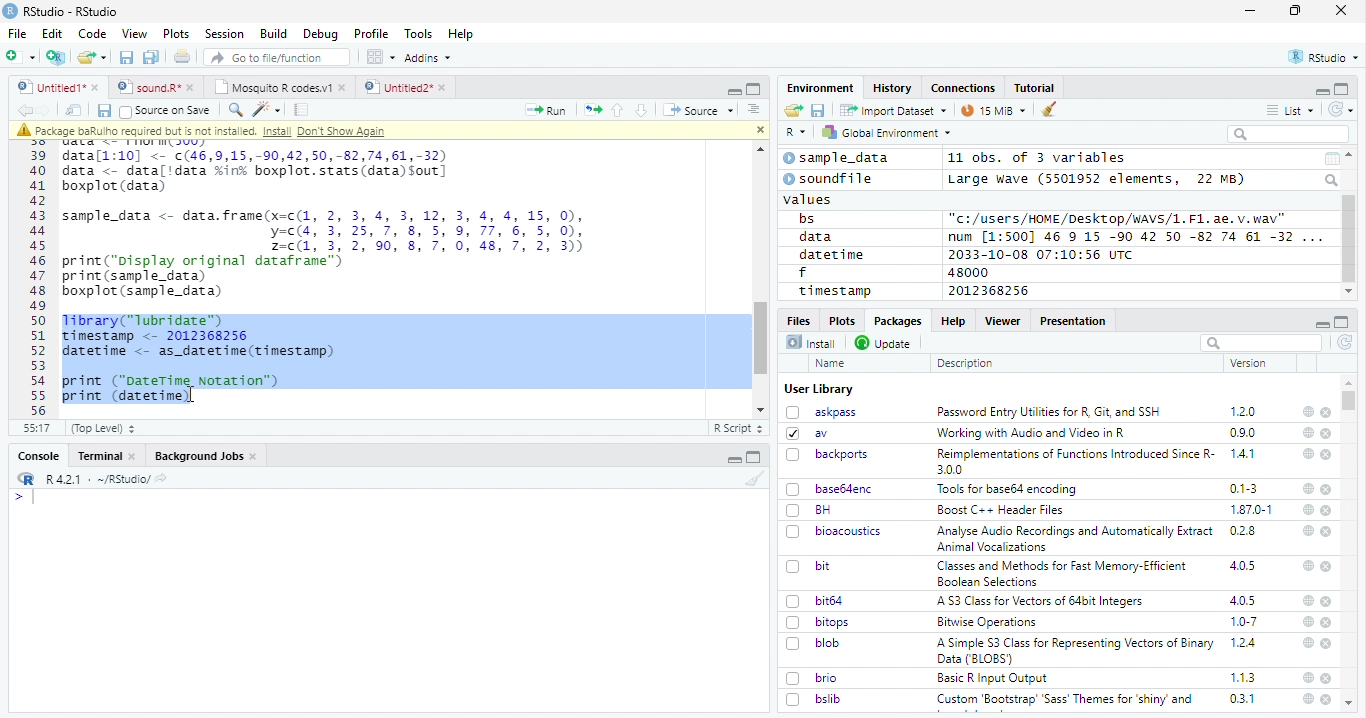 Image resolution: width=1366 pixels, height=718 pixels. What do you see at coordinates (265, 109) in the screenshot?
I see `Code tools` at bounding box center [265, 109].